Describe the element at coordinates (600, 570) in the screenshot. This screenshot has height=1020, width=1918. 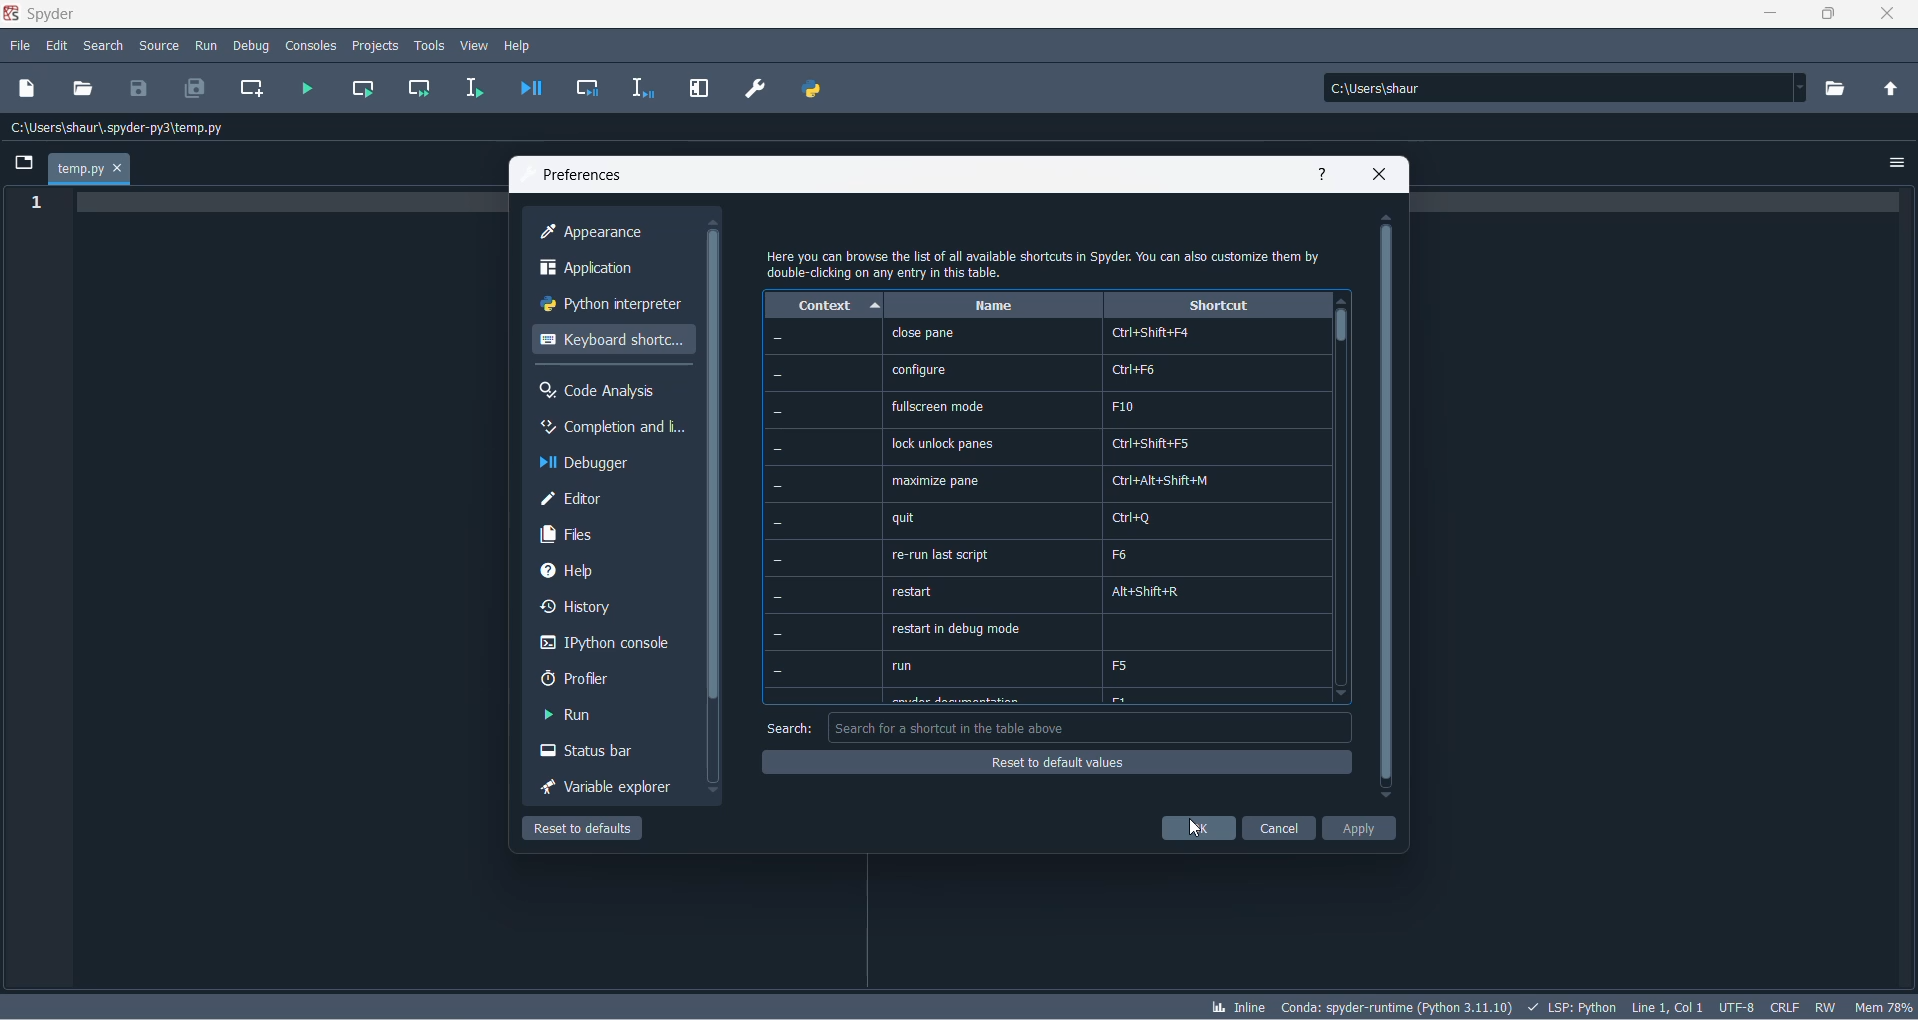
I see `help` at that location.